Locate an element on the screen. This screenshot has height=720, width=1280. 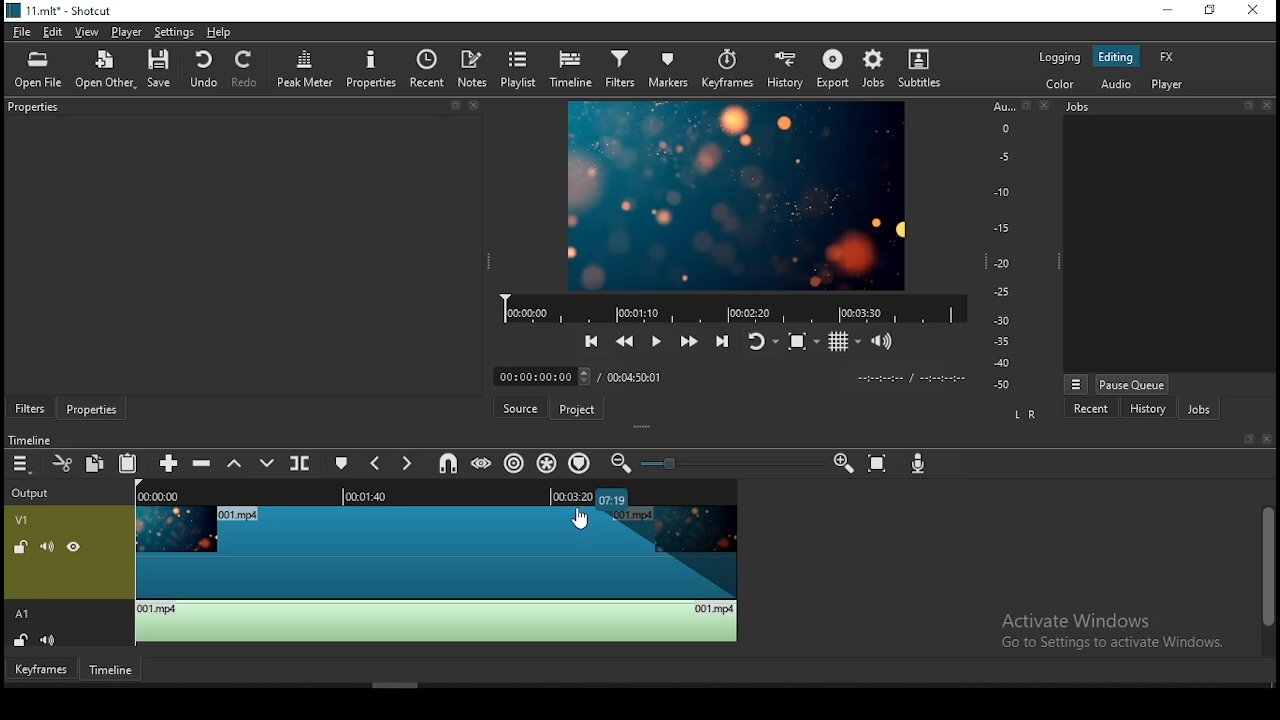
Activate Windows
Go to Settings to activate Windows. is located at coordinates (1112, 633).